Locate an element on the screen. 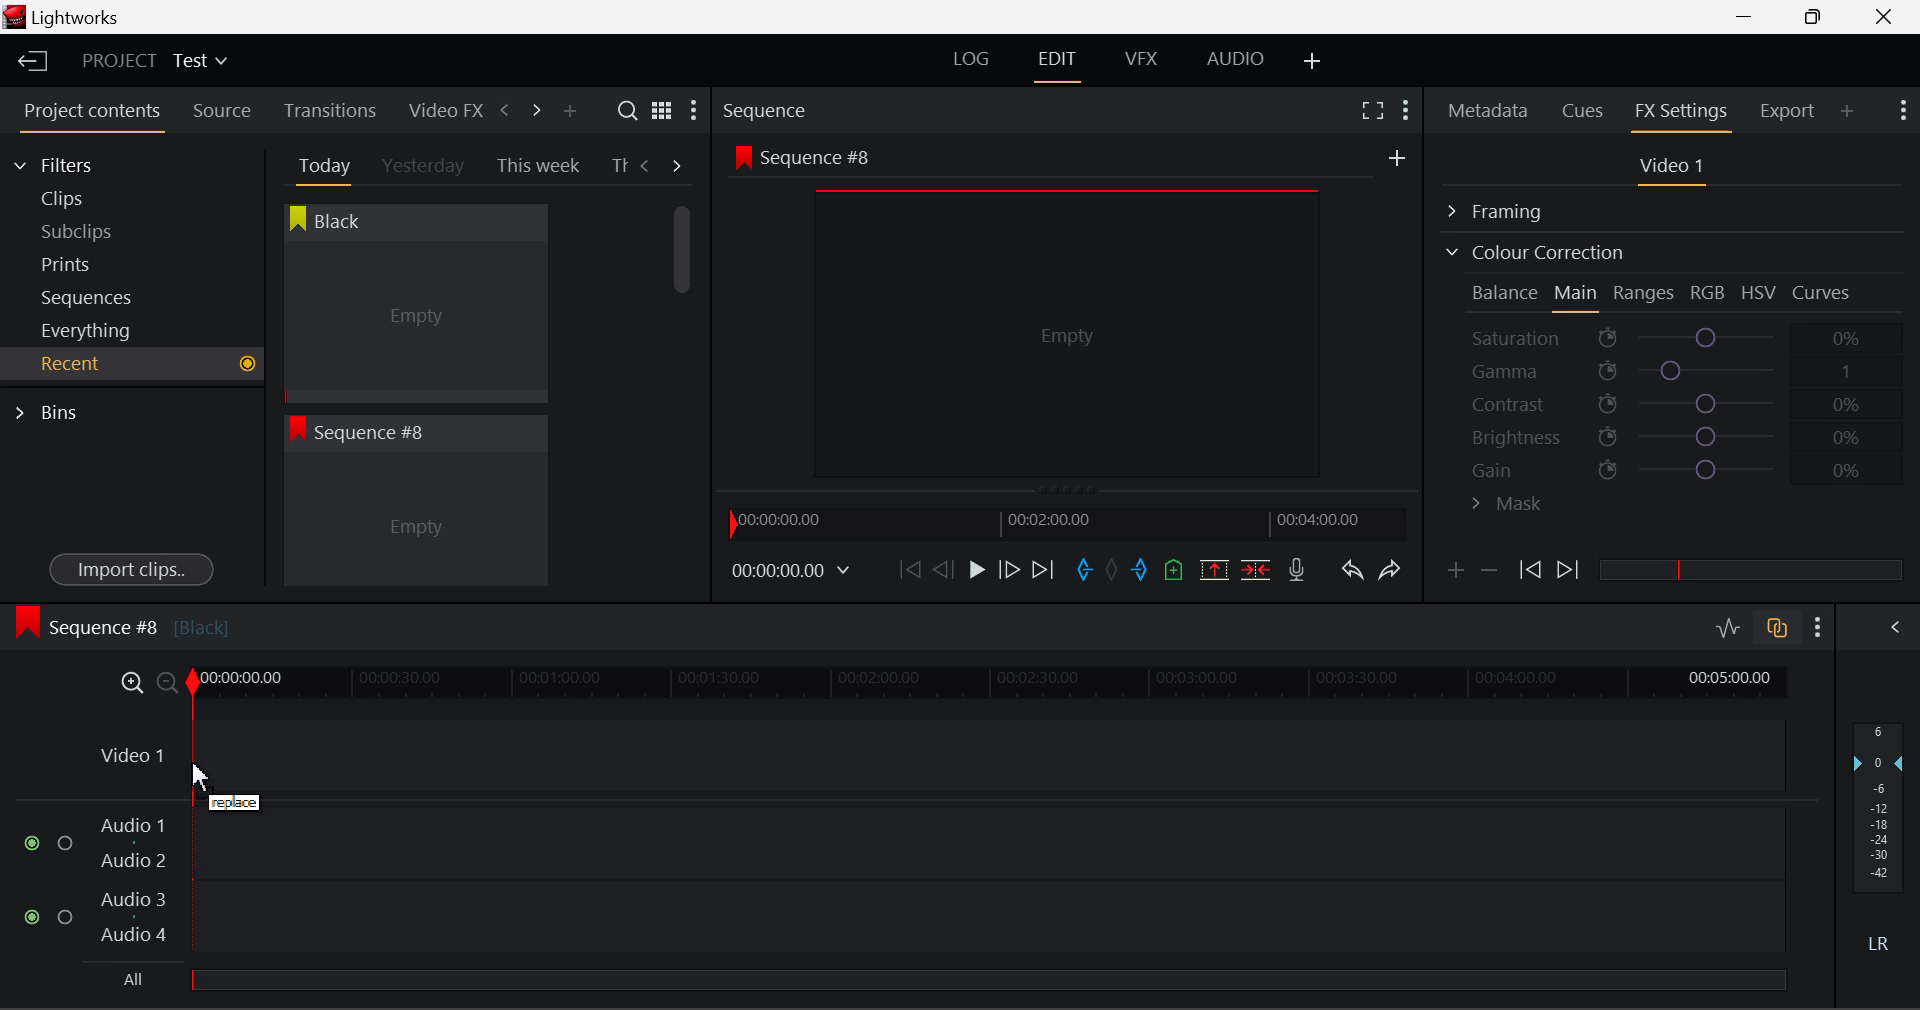 The image size is (1920, 1010). Show Settings is located at coordinates (692, 115).